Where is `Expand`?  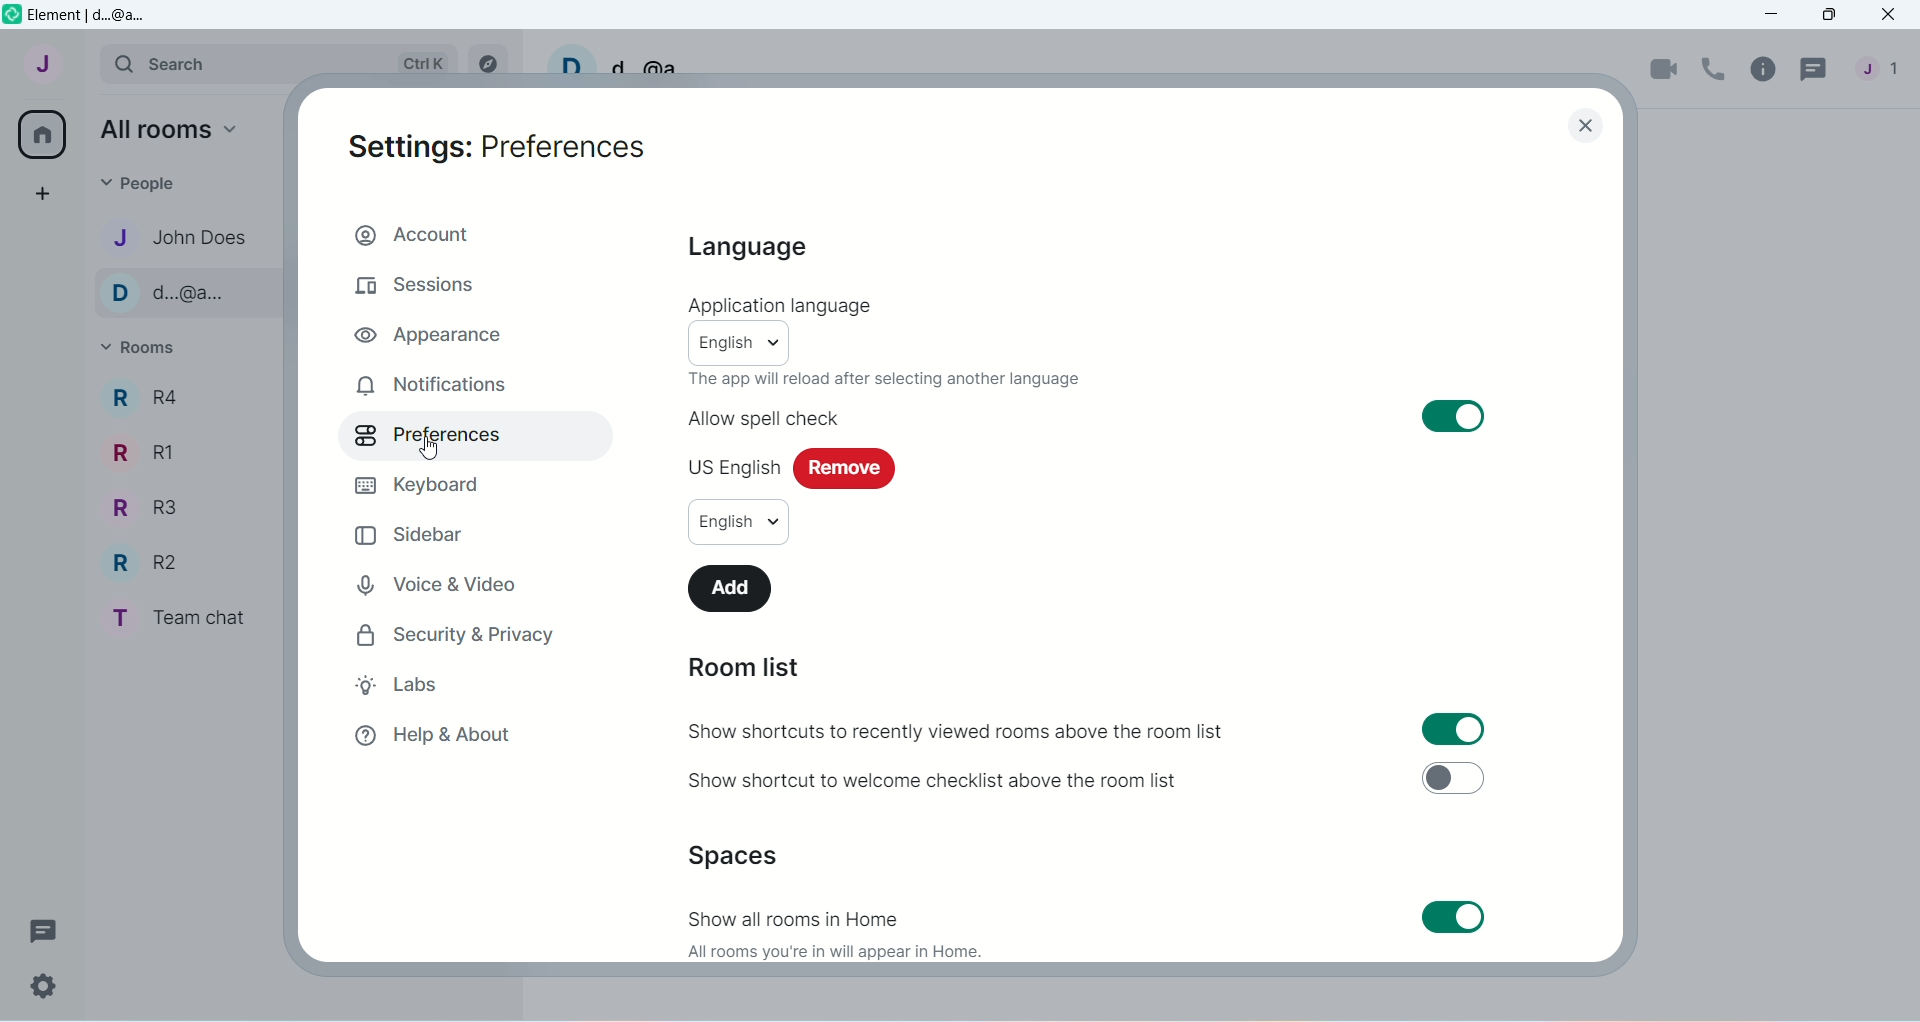
Expand is located at coordinates (86, 61).